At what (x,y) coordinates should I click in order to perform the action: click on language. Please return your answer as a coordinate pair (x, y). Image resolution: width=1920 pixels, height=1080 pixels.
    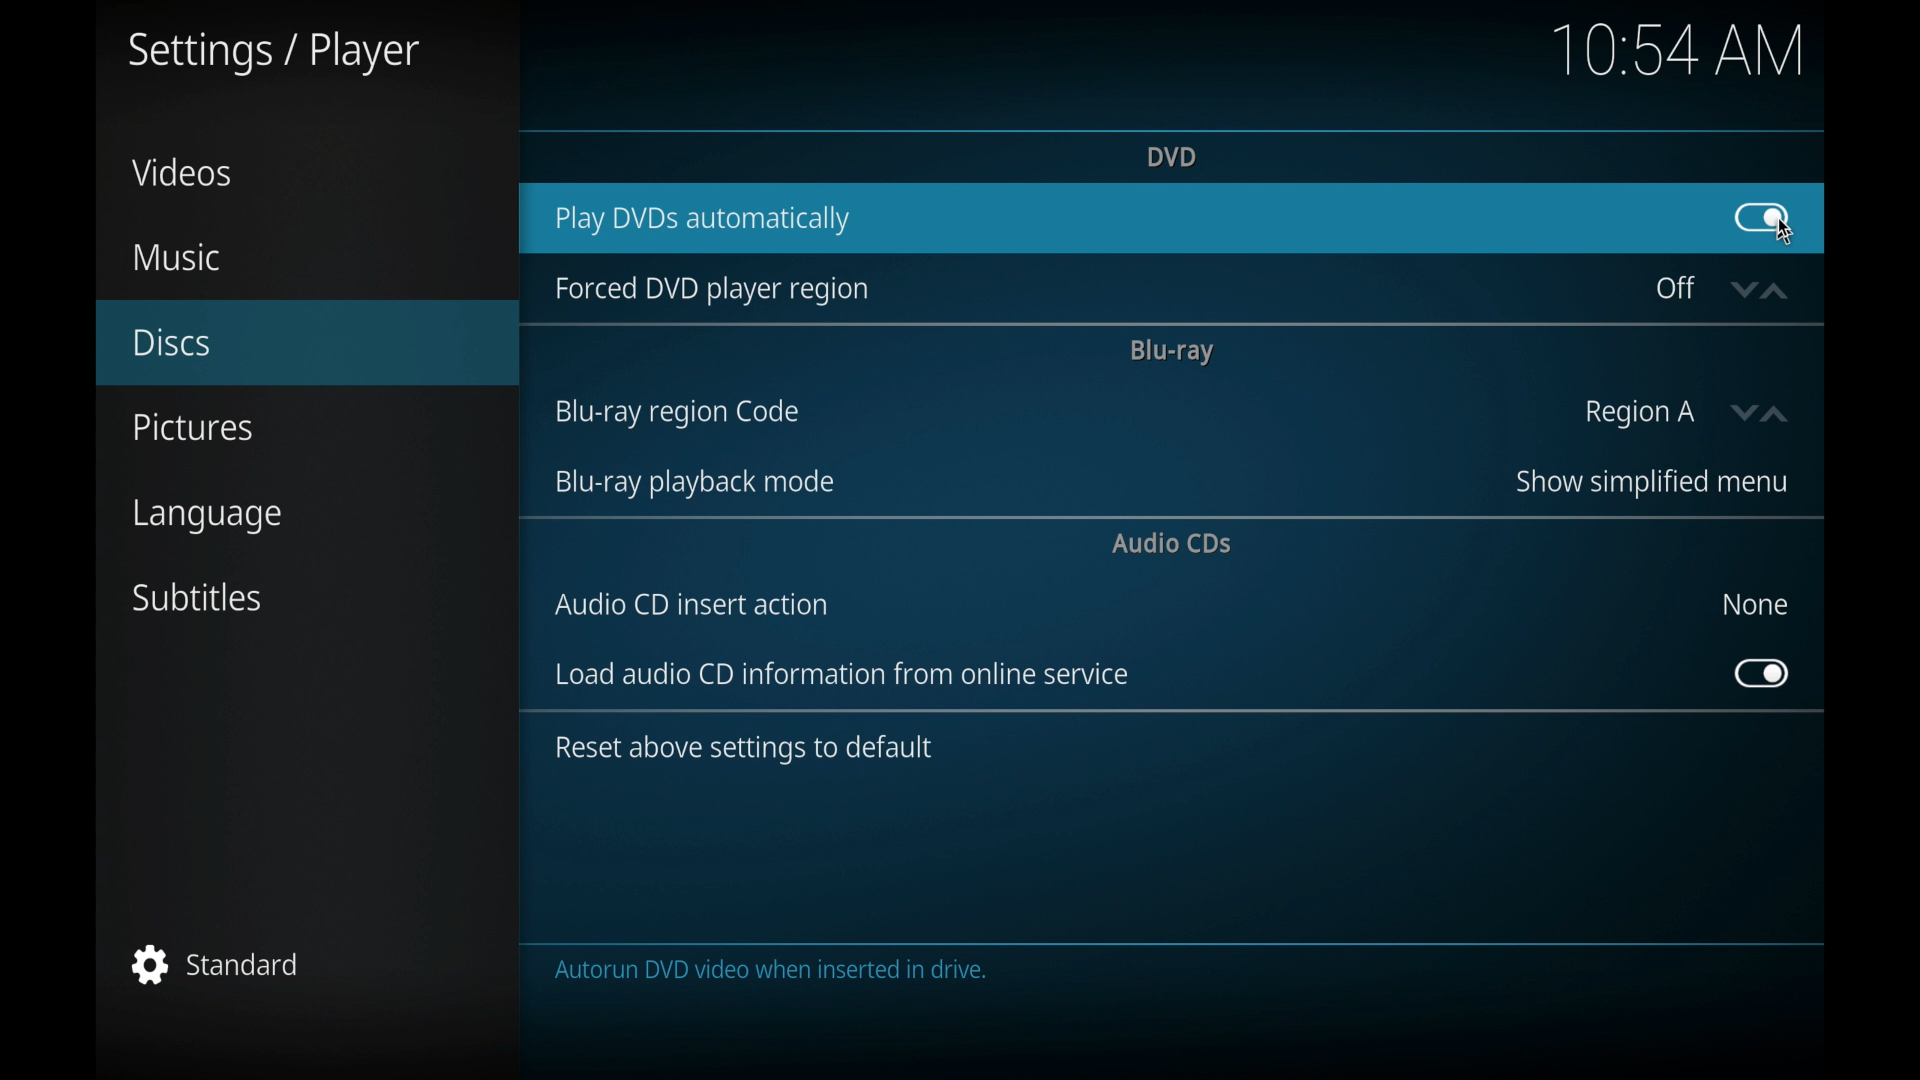
    Looking at the image, I should click on (210, 518).